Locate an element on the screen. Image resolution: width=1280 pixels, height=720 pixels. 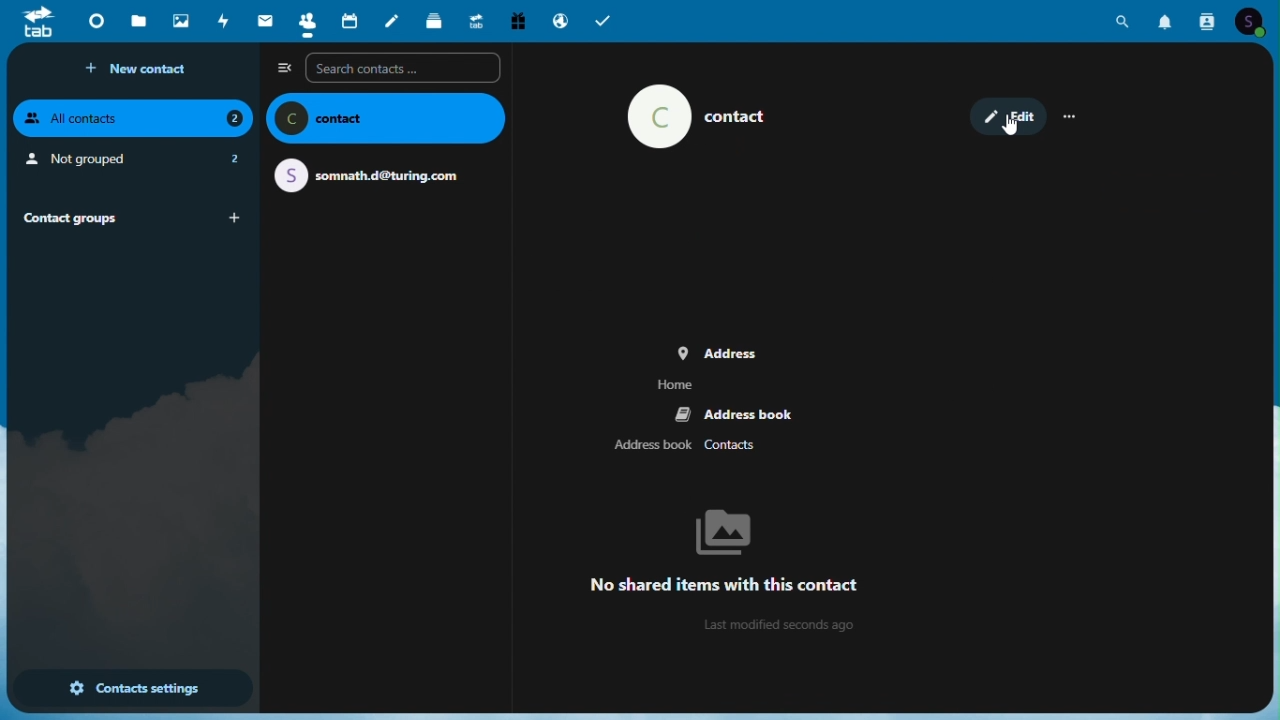
Contact groups is located at coordinates (106, 217).